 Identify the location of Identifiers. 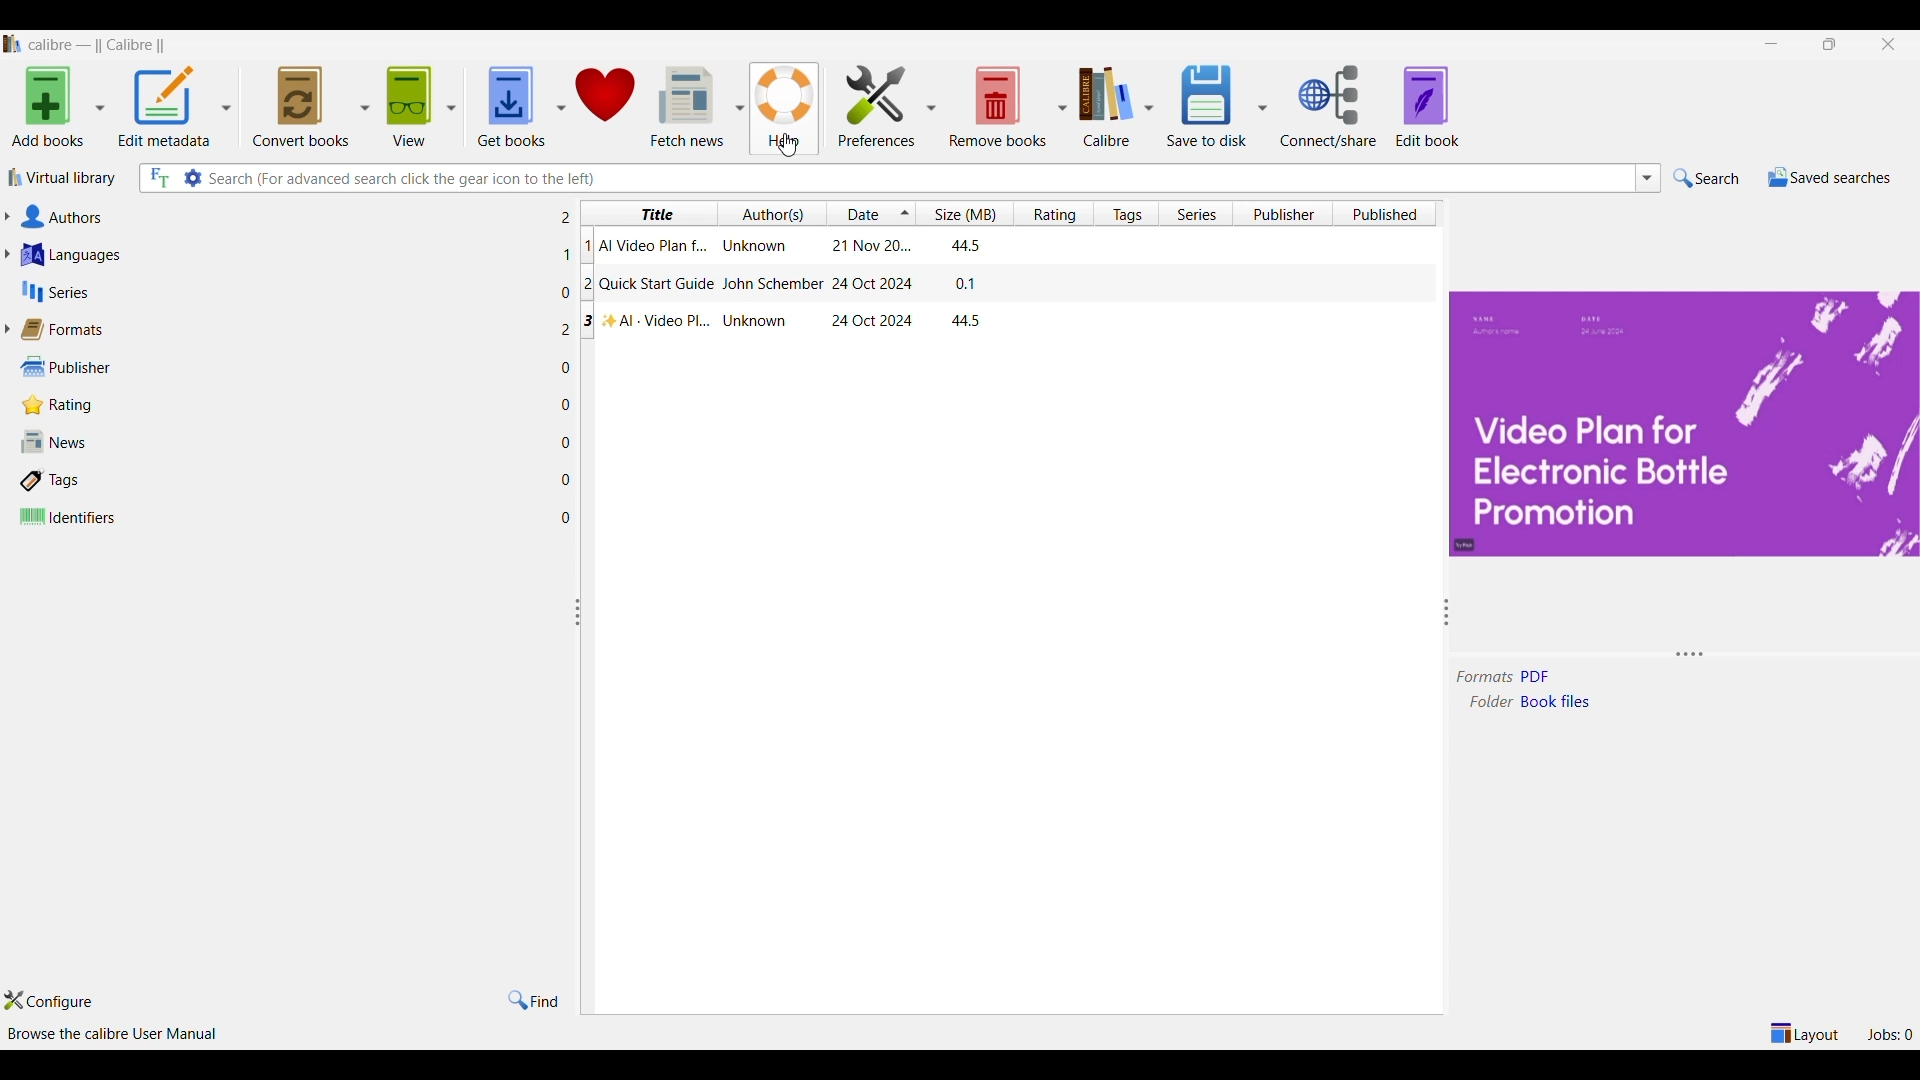
(272, 516).